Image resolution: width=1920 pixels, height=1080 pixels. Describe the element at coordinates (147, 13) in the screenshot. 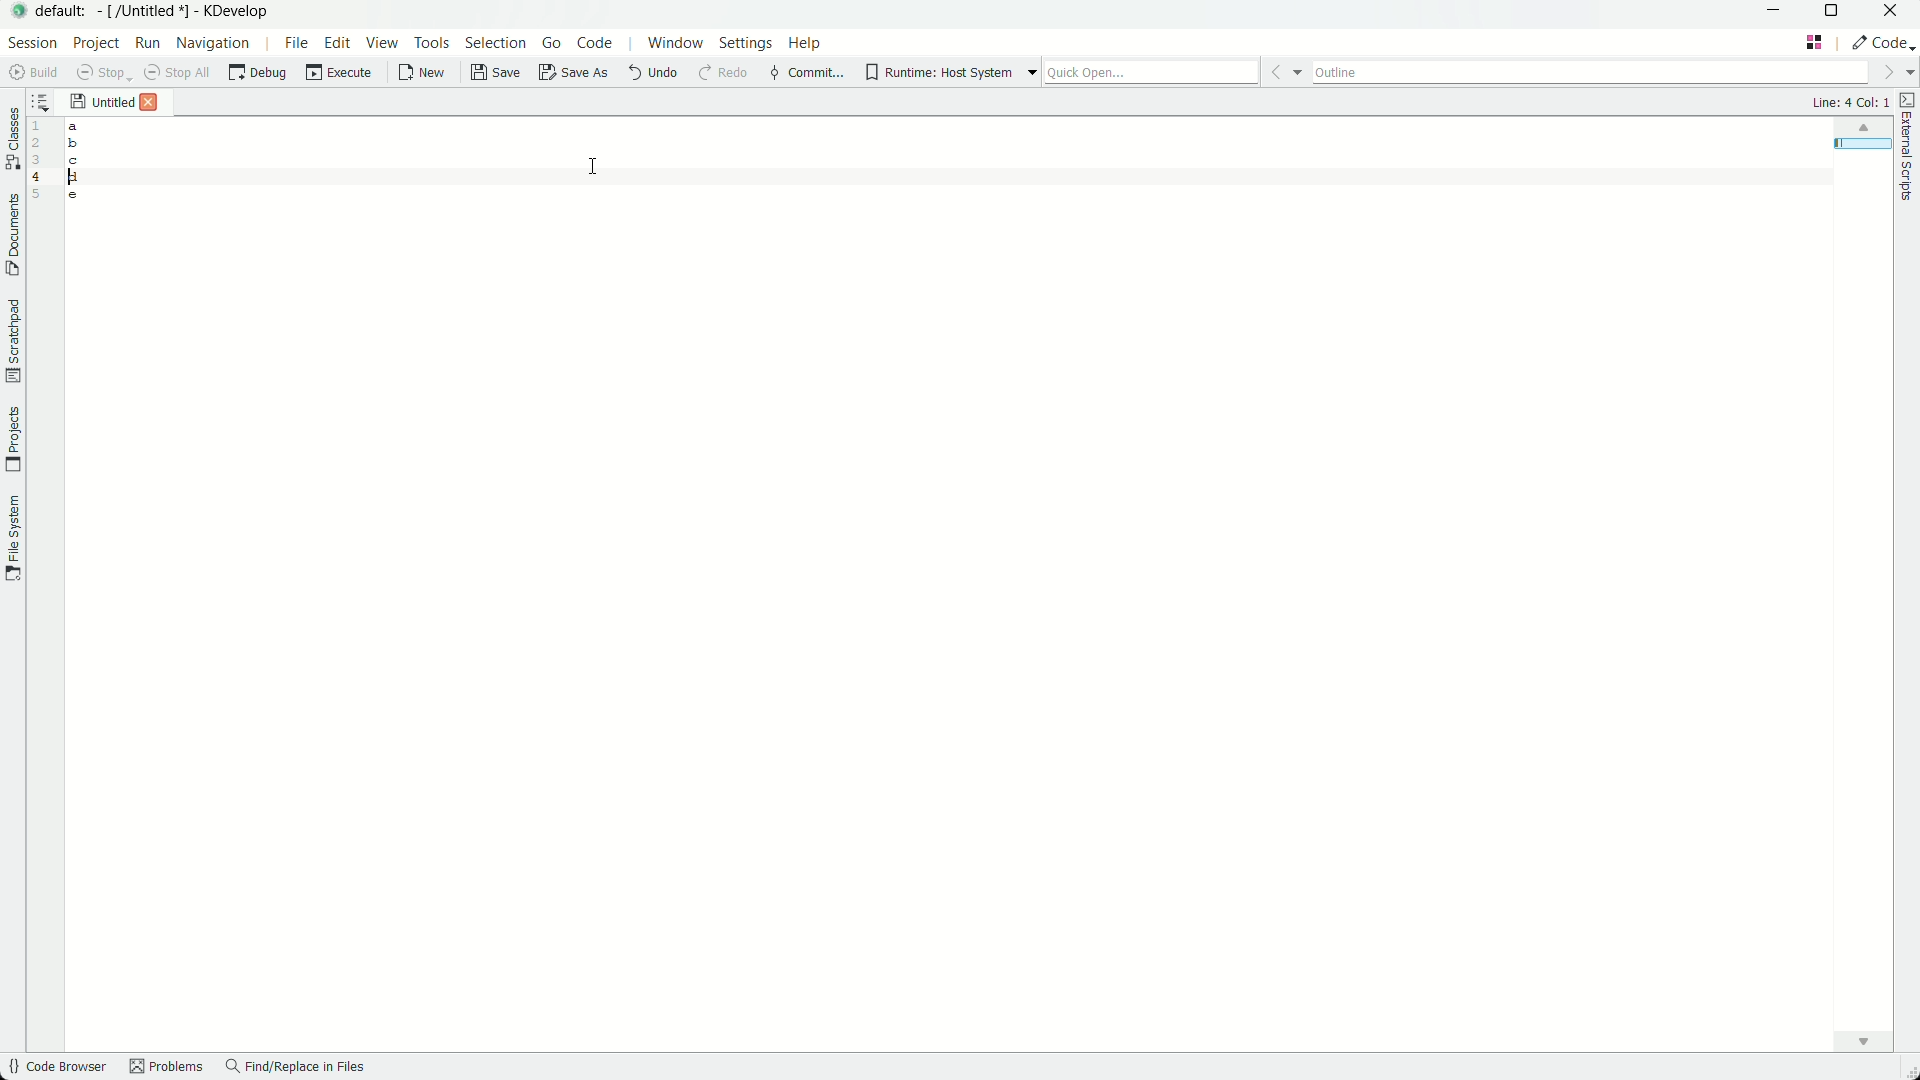

I see `[/untitled*]` at that location.